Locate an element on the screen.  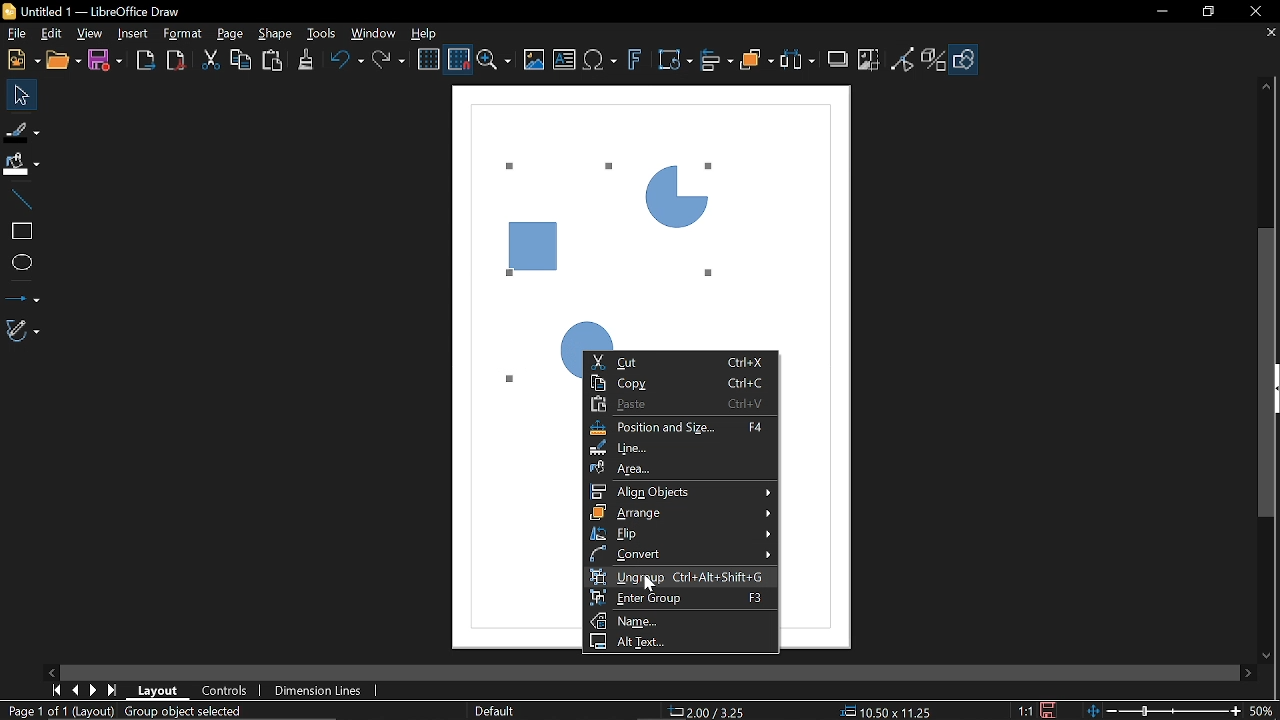
Ellipse is located at coordinates (19, 262).